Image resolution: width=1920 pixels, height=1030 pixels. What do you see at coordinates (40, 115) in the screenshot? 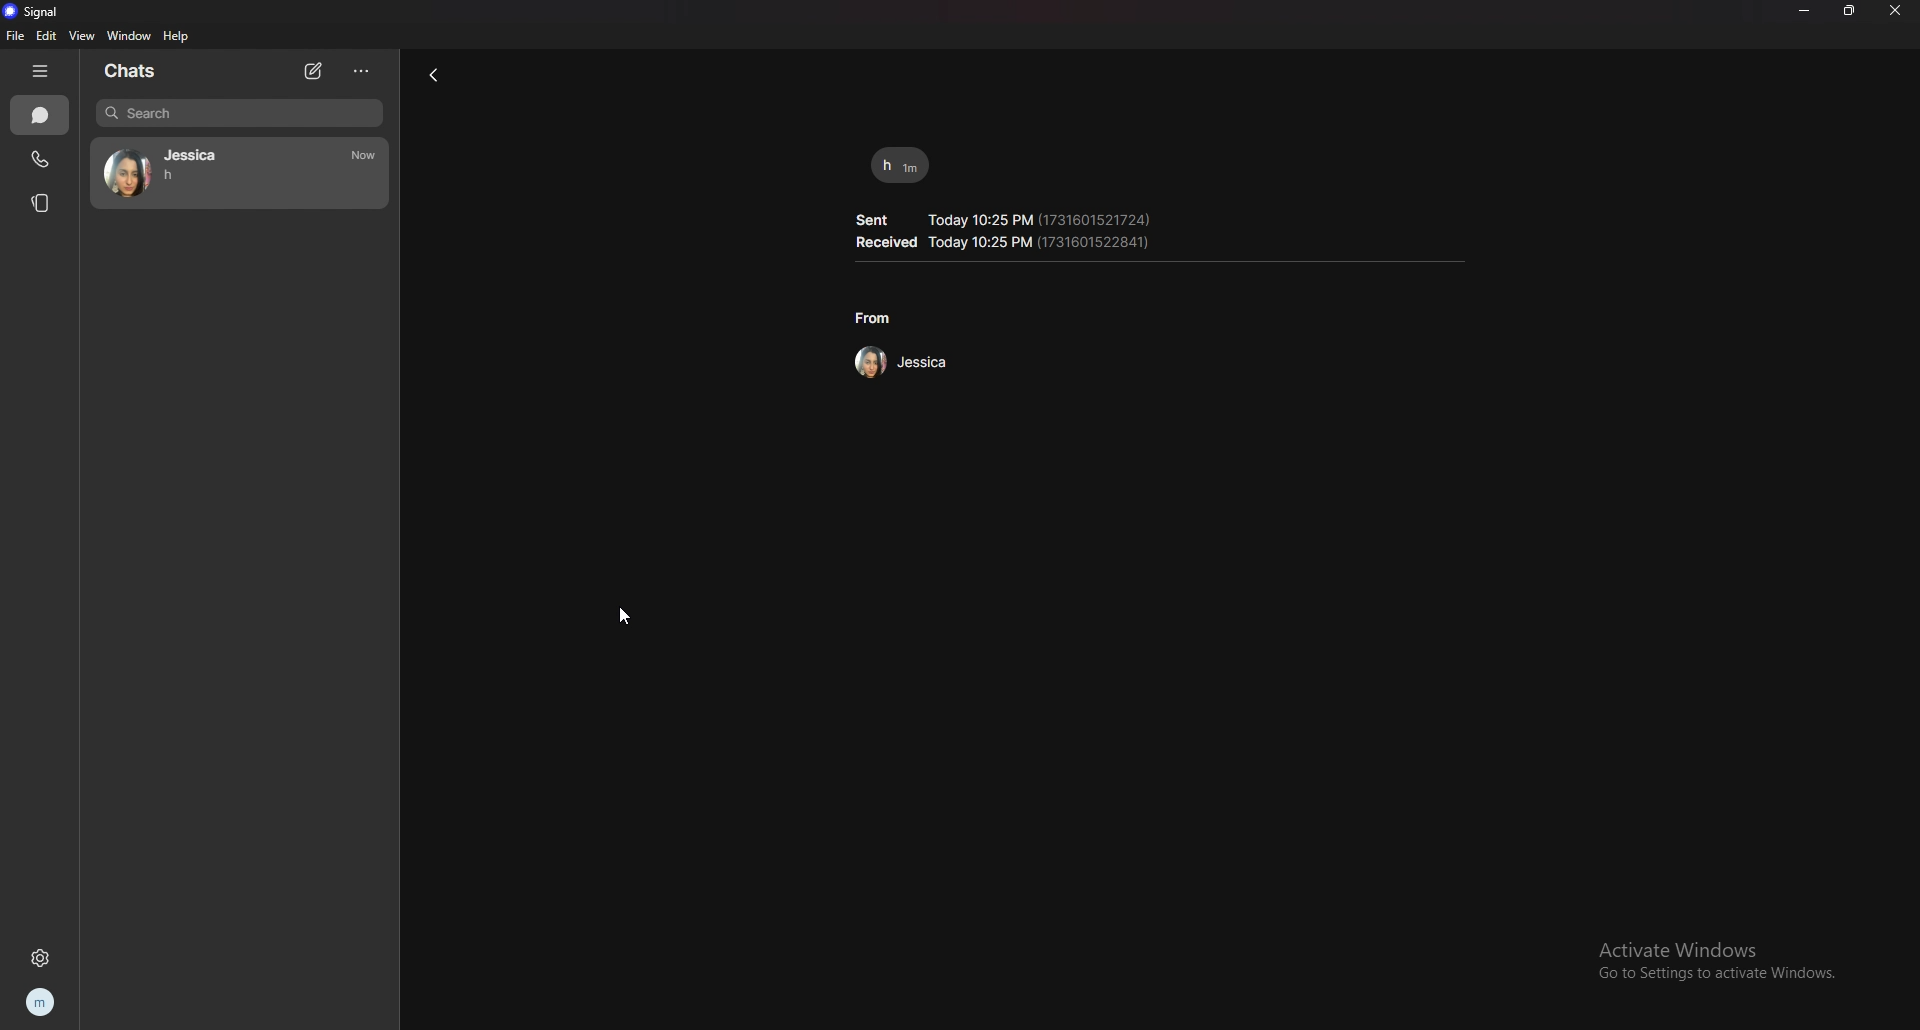
I see `chats` at bounding box center [40, 115].